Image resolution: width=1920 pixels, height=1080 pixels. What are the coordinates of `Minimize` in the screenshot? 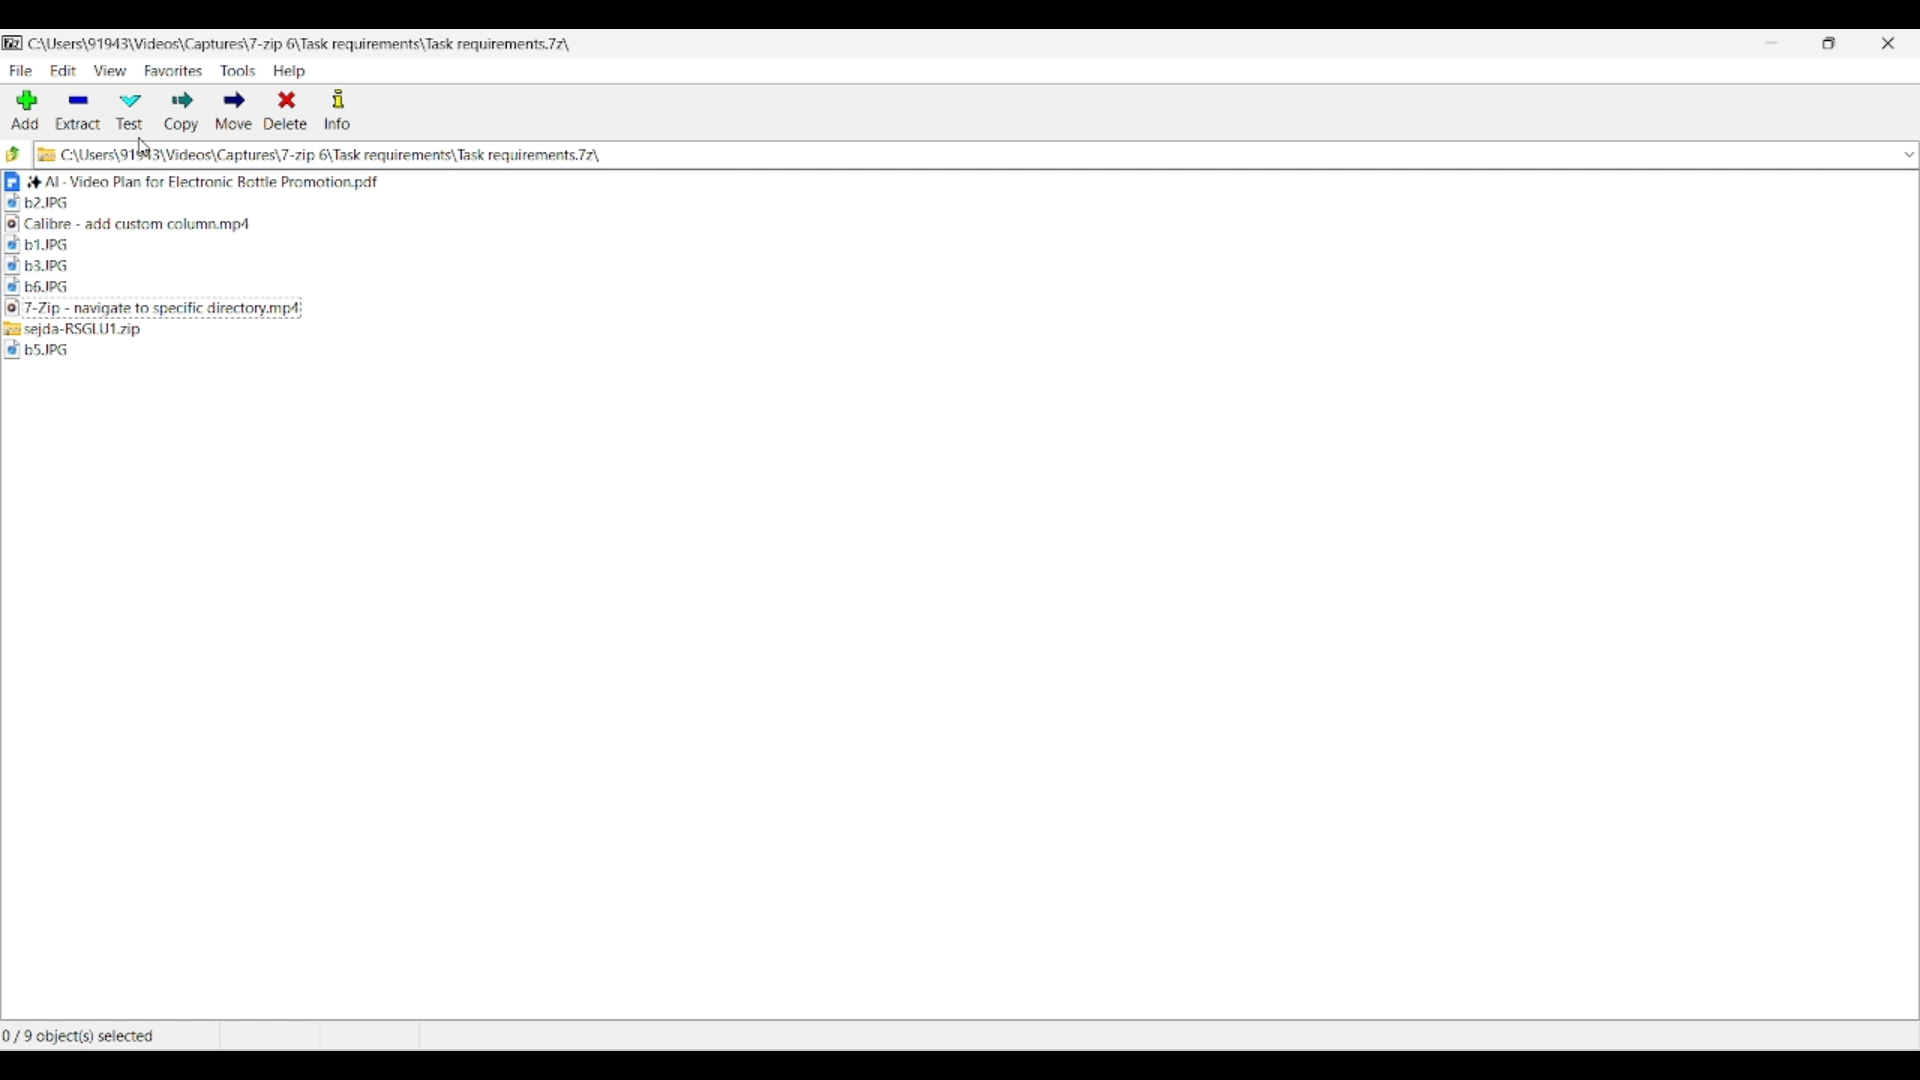 It's located at (1771, 43).